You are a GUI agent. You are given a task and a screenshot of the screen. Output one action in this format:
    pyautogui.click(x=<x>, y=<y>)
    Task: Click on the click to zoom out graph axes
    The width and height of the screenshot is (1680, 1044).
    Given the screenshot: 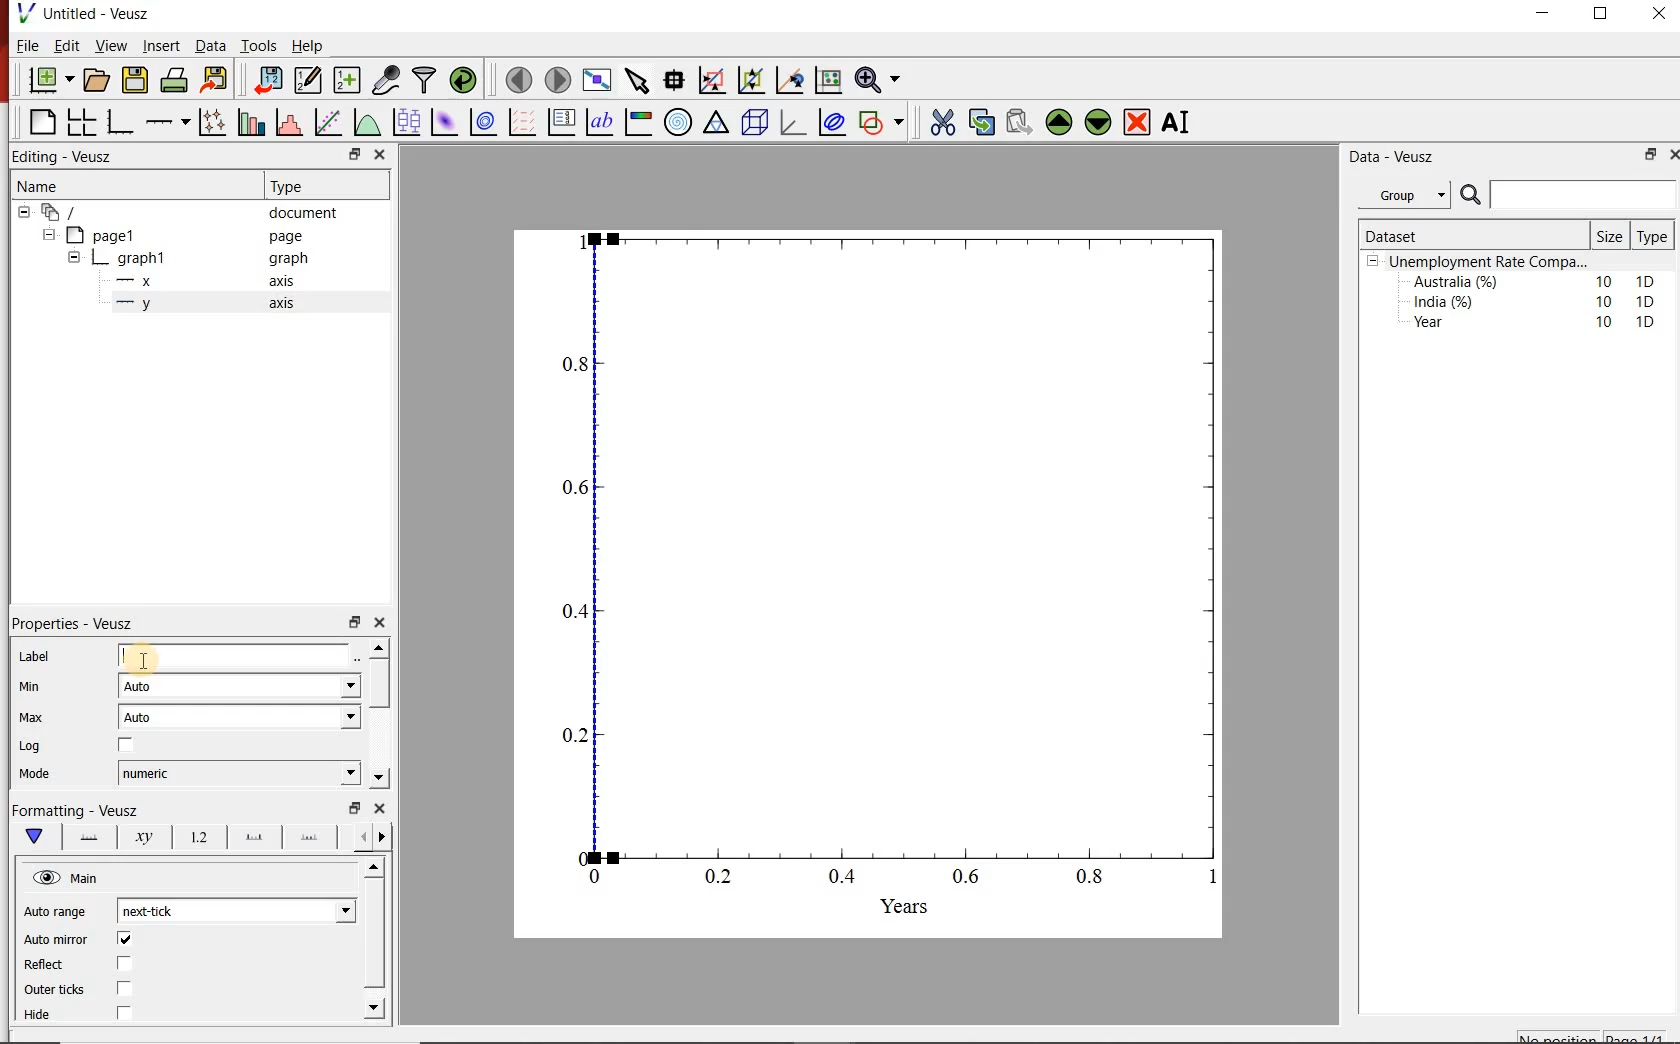 What is the action you would take?
    pyautogui.click(x=752, y=78)
    